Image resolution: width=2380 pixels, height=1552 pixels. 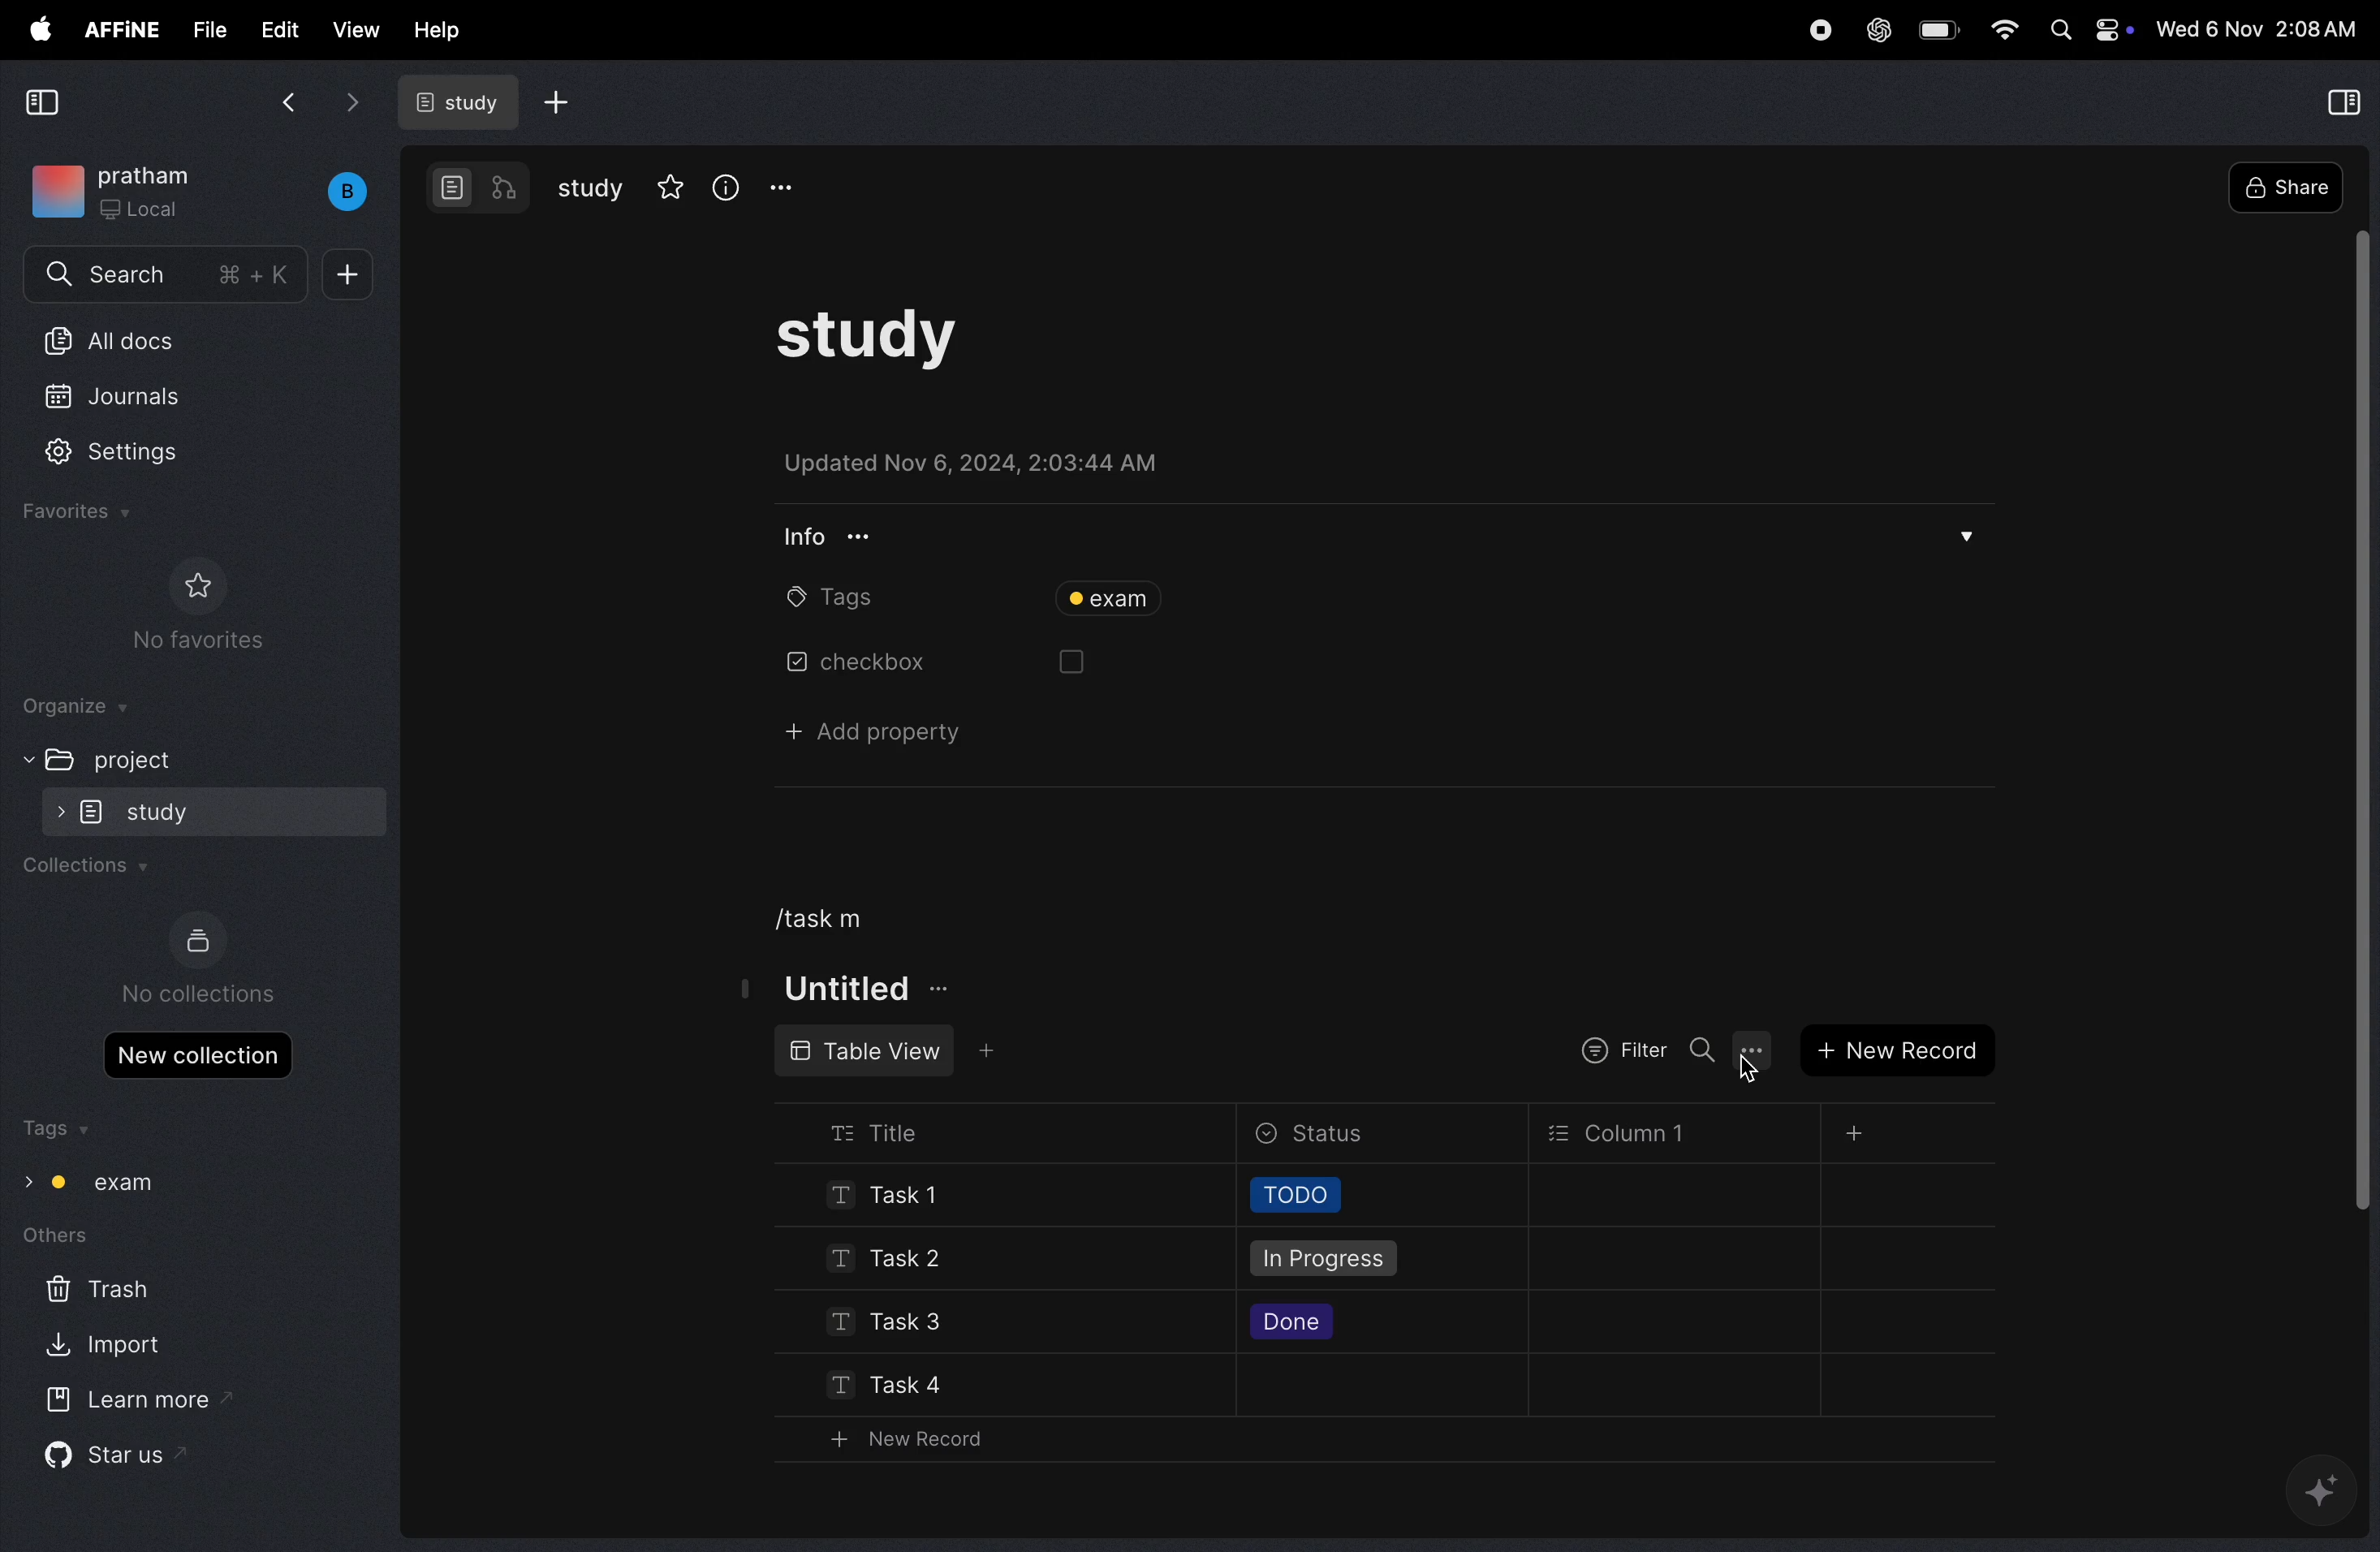 What do you see at coordinates (1754, 1052) in the screenshot?
I see `options` at bounding box center [1754, 1052].